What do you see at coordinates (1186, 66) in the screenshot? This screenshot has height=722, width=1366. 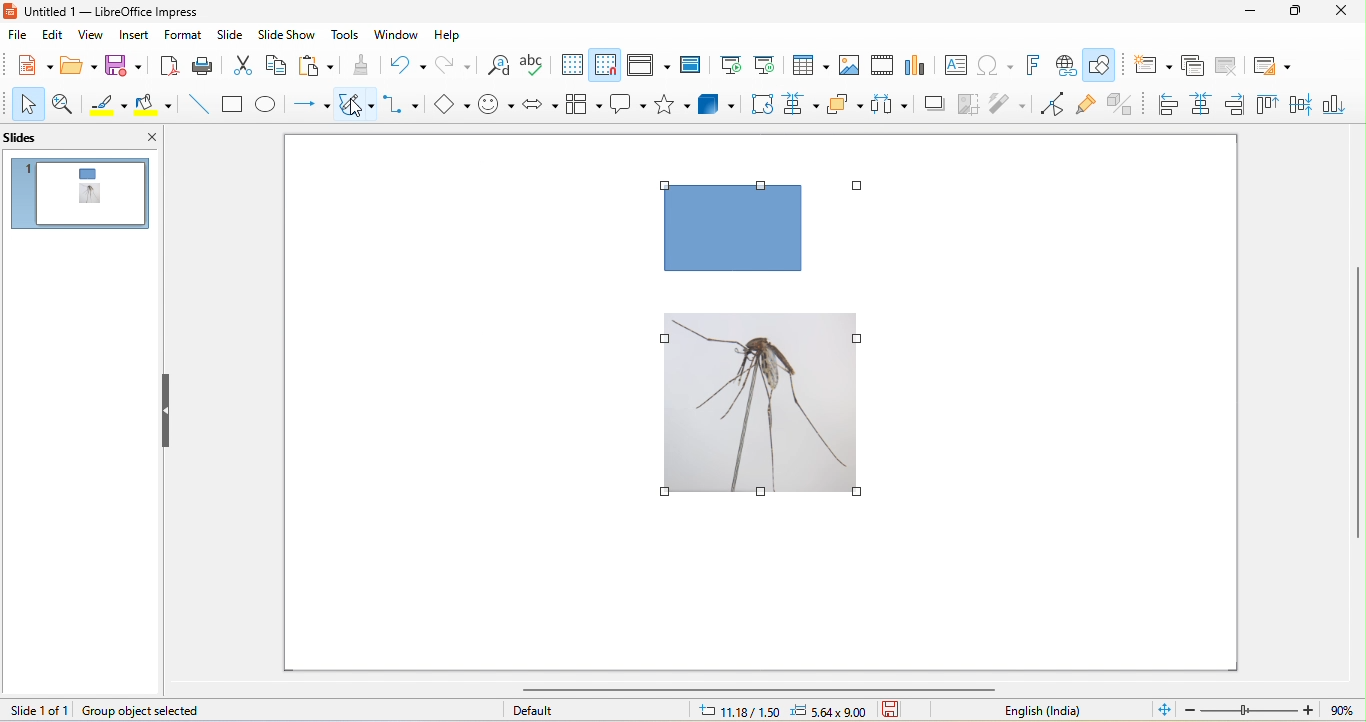 I see `duplicate slide` at bounding box center [1186, 66].